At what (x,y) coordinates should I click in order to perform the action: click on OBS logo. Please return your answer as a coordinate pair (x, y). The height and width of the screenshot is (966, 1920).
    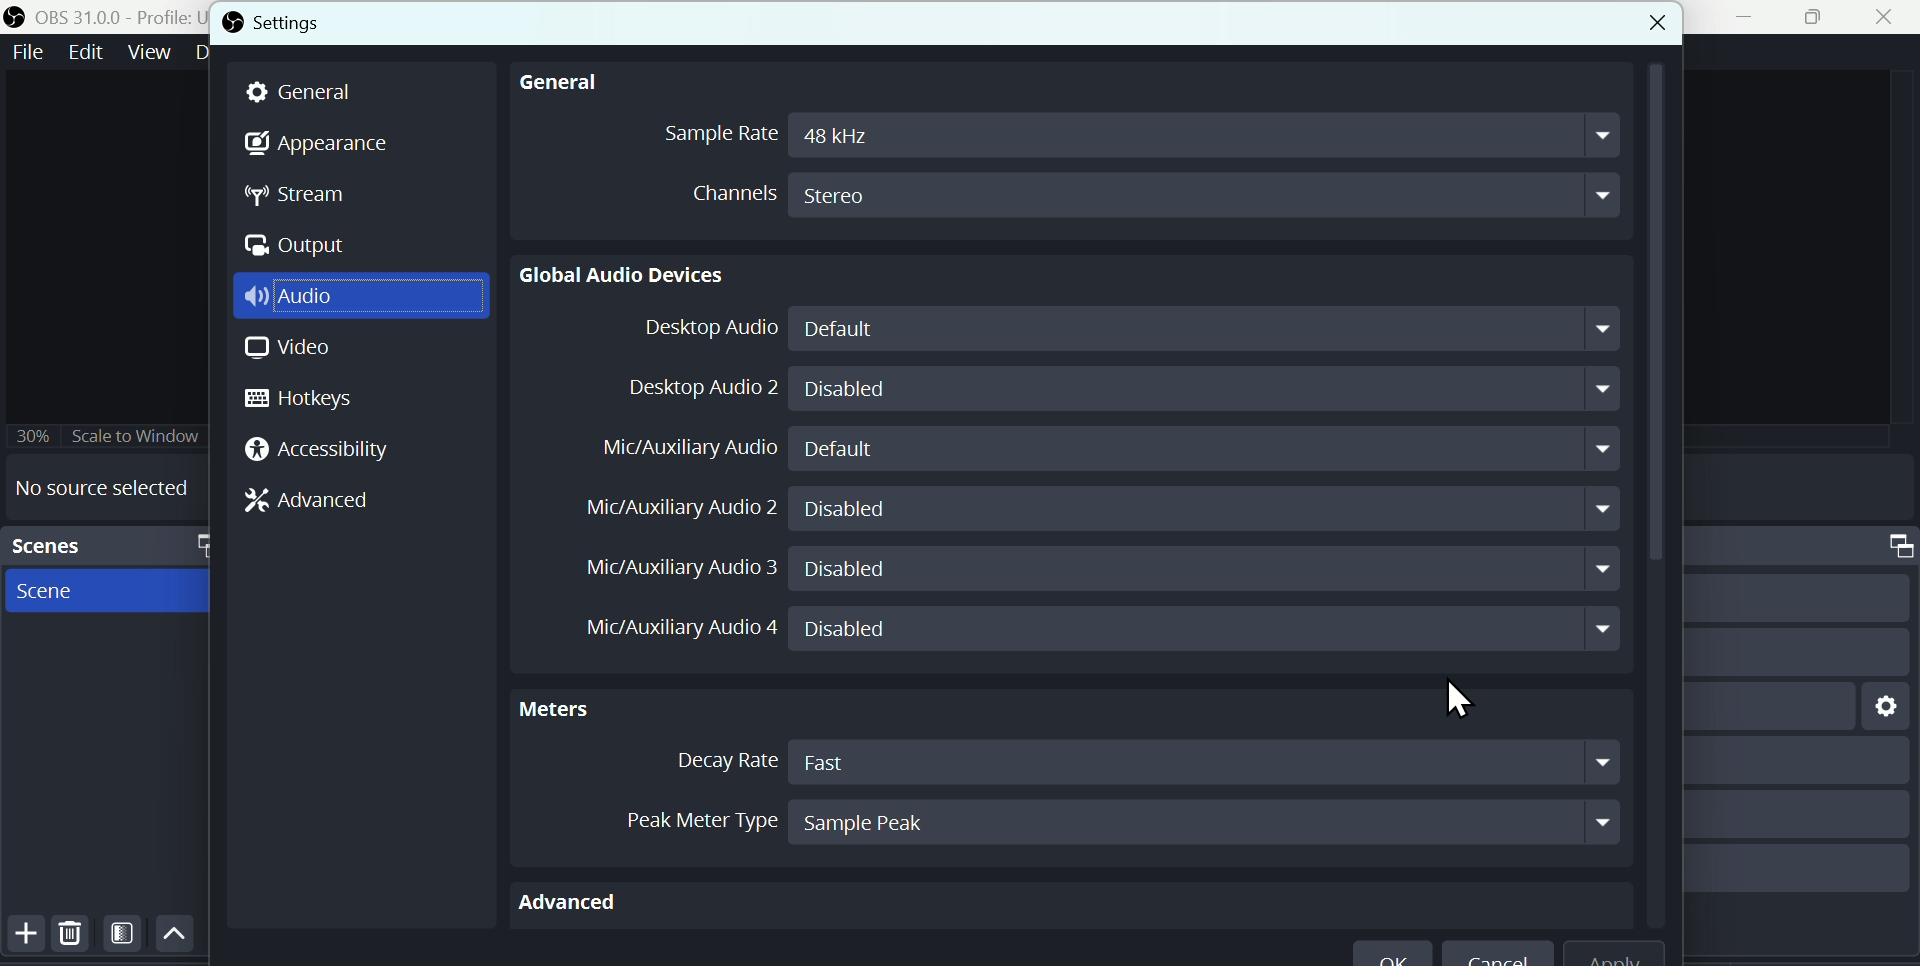
    Looking at the image, I should click on (17, 16).